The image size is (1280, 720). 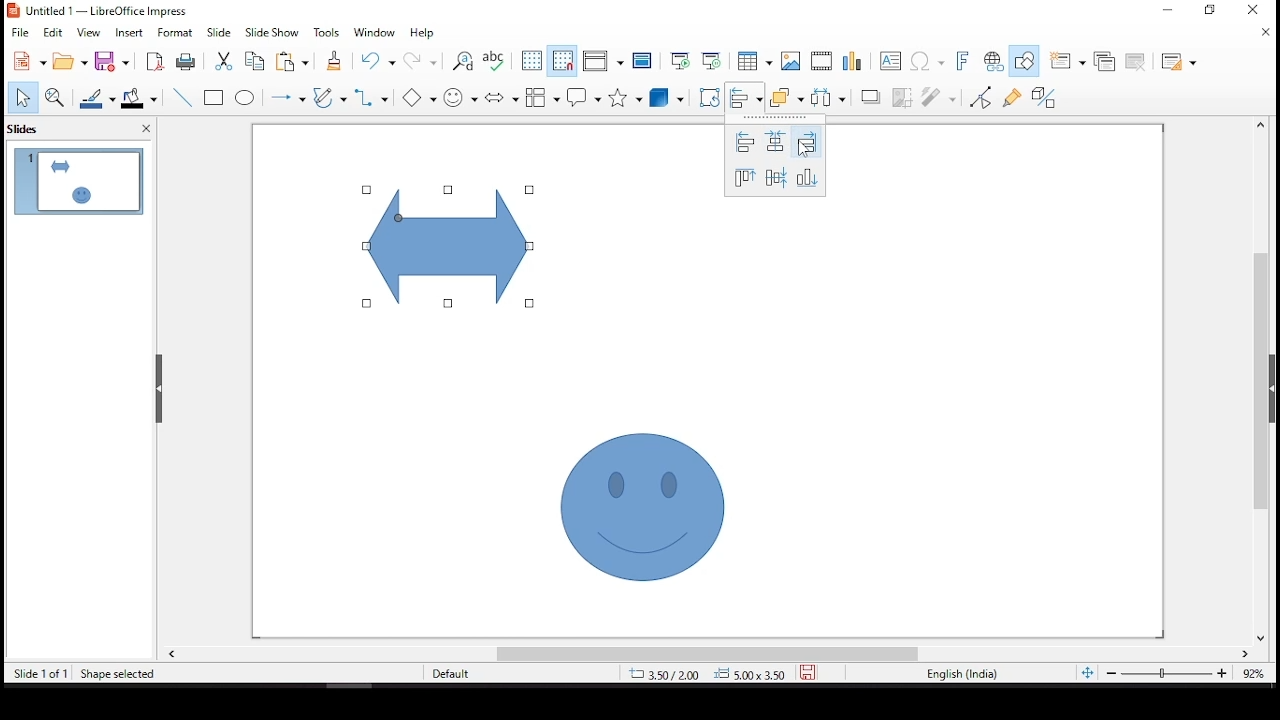 What do you see at coordinates (494, 63) in the screenshot?
I see `spell check` at bounding box center [494, 63].